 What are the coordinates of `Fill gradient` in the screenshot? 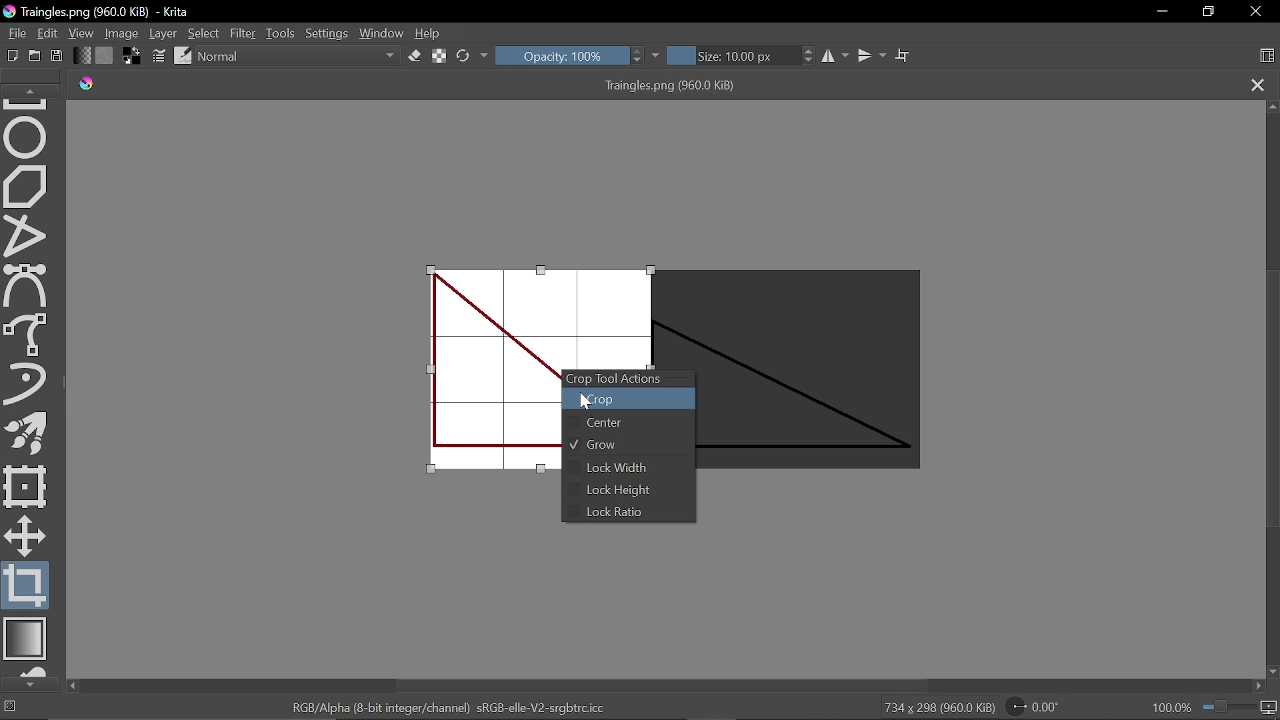 It's located at (82, 55).